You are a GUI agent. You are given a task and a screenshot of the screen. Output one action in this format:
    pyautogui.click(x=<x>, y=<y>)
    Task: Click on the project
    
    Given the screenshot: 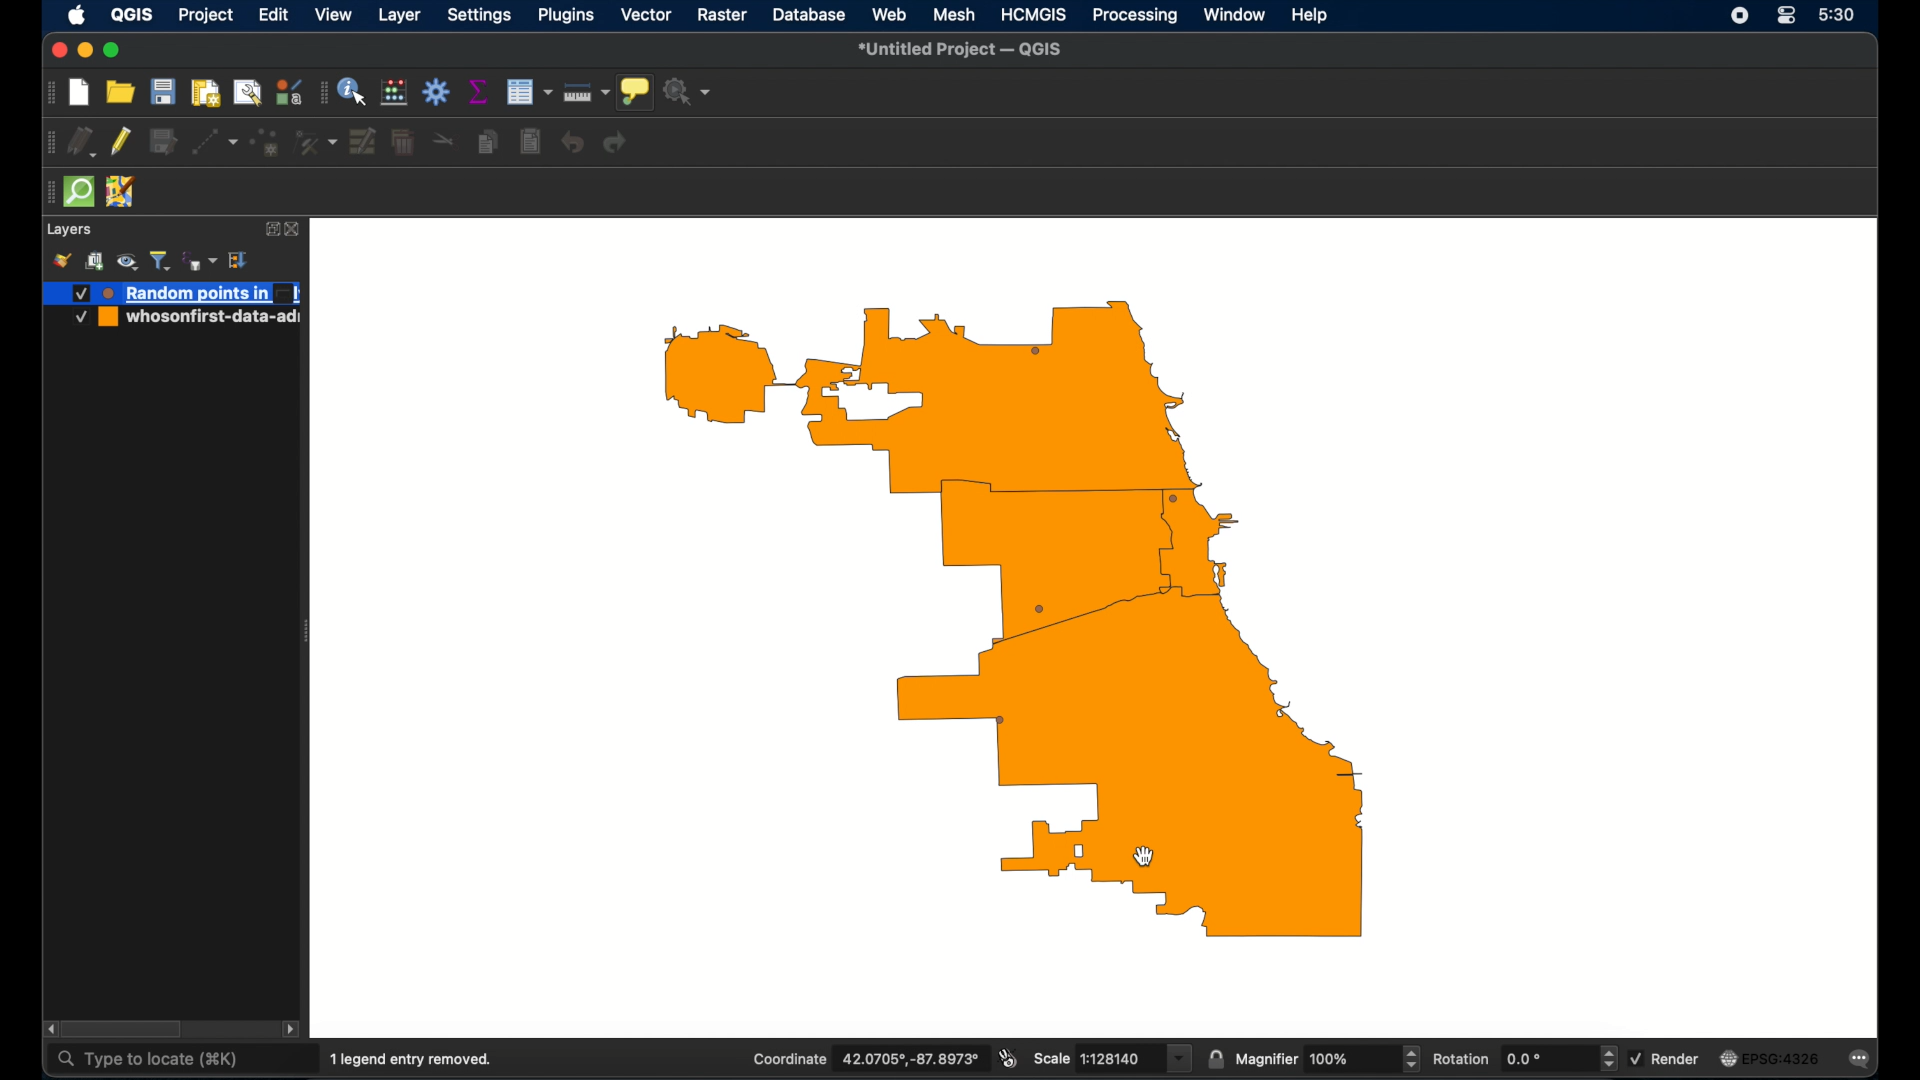 What is the action you would take?
    pyautogui.click(x=205, y=16)
    